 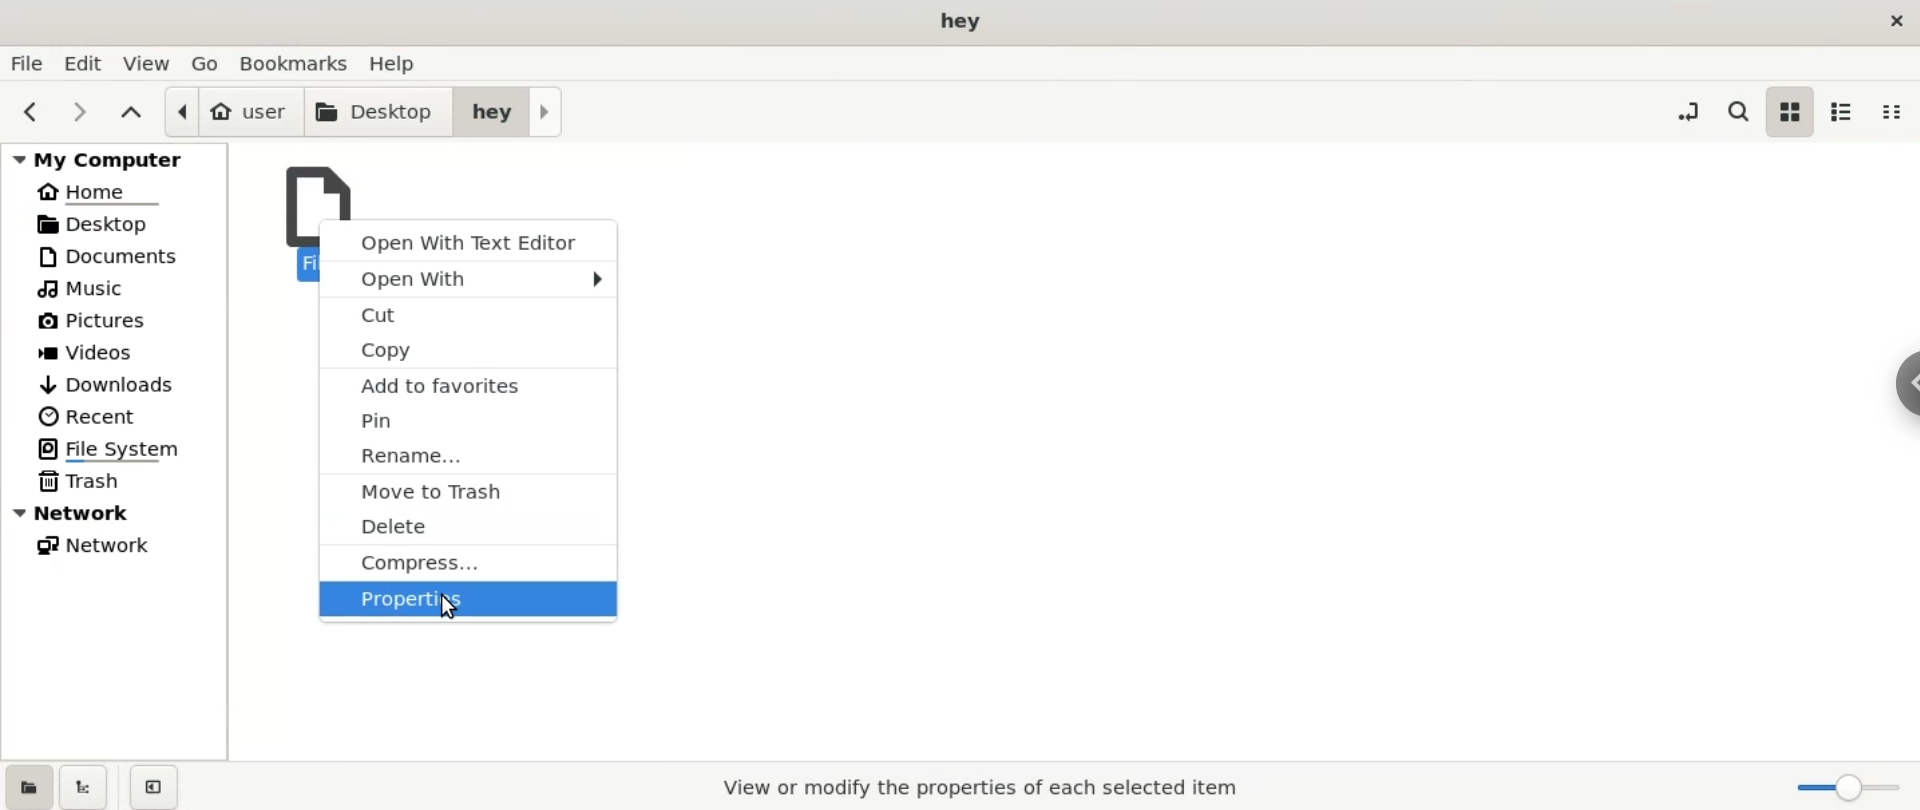 I want to click on sidebar, so click(x=1897, y=387).